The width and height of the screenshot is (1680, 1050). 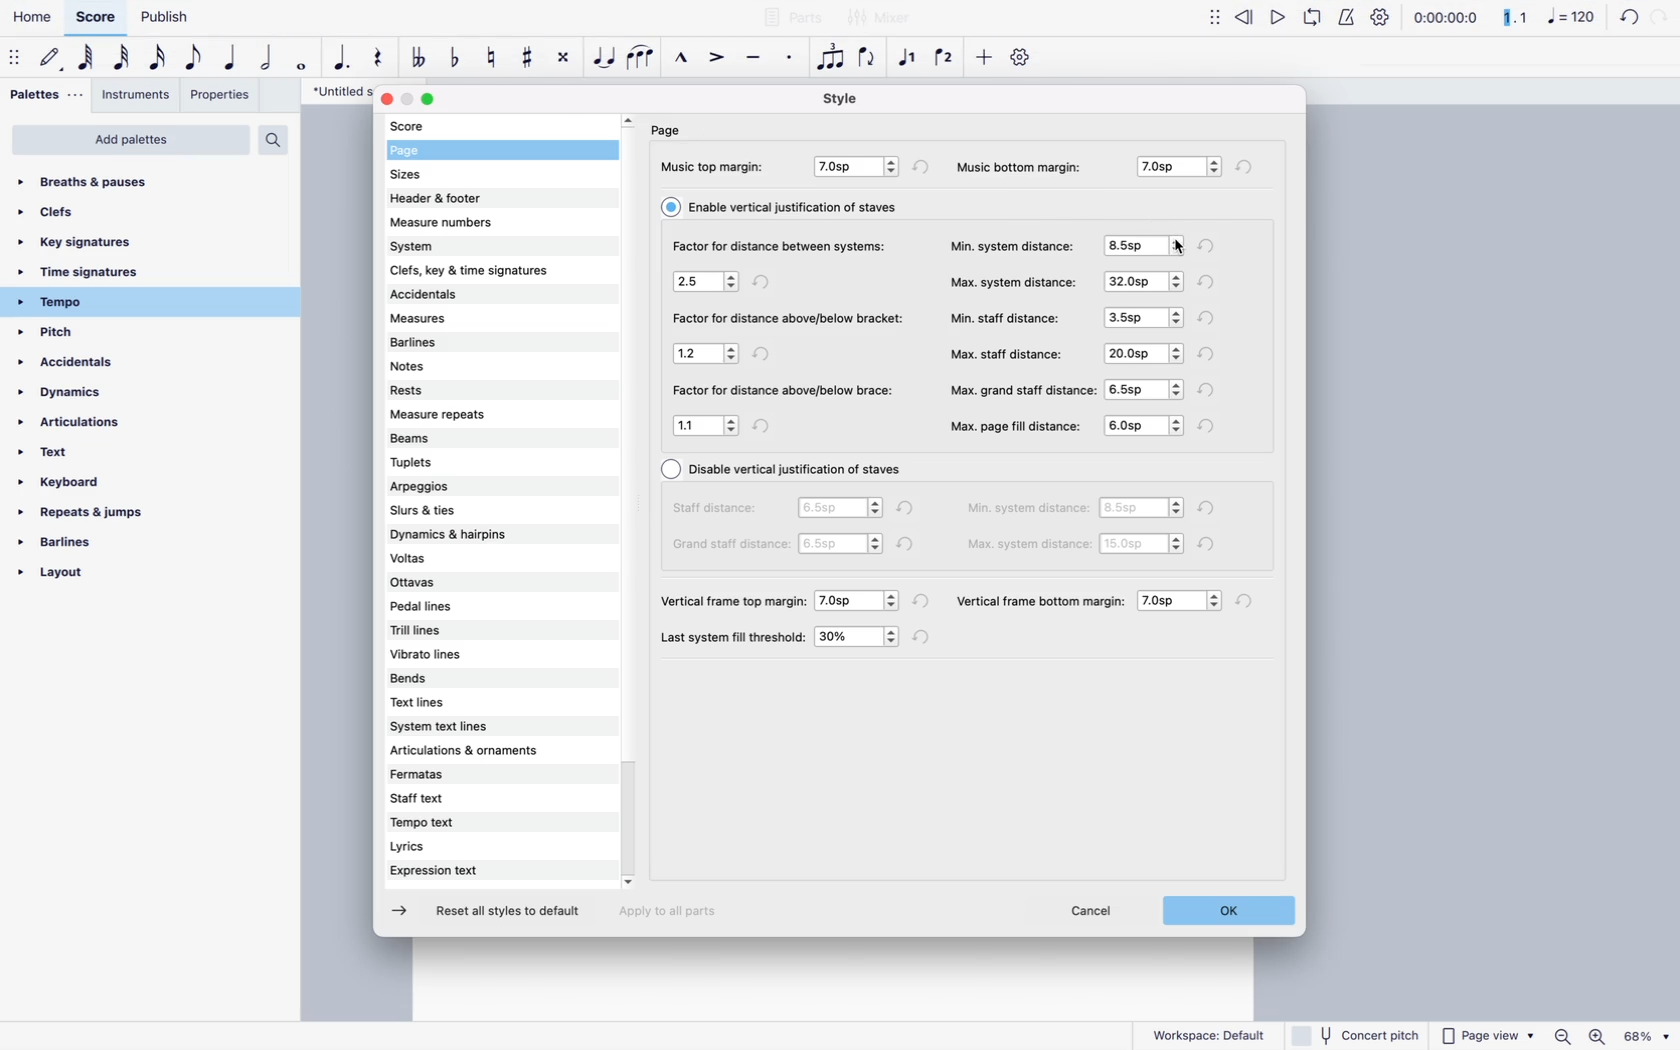 What do you see at coordinates (382, 58) in the screenshot?
I see `rest` at bounding box center [382, 58].